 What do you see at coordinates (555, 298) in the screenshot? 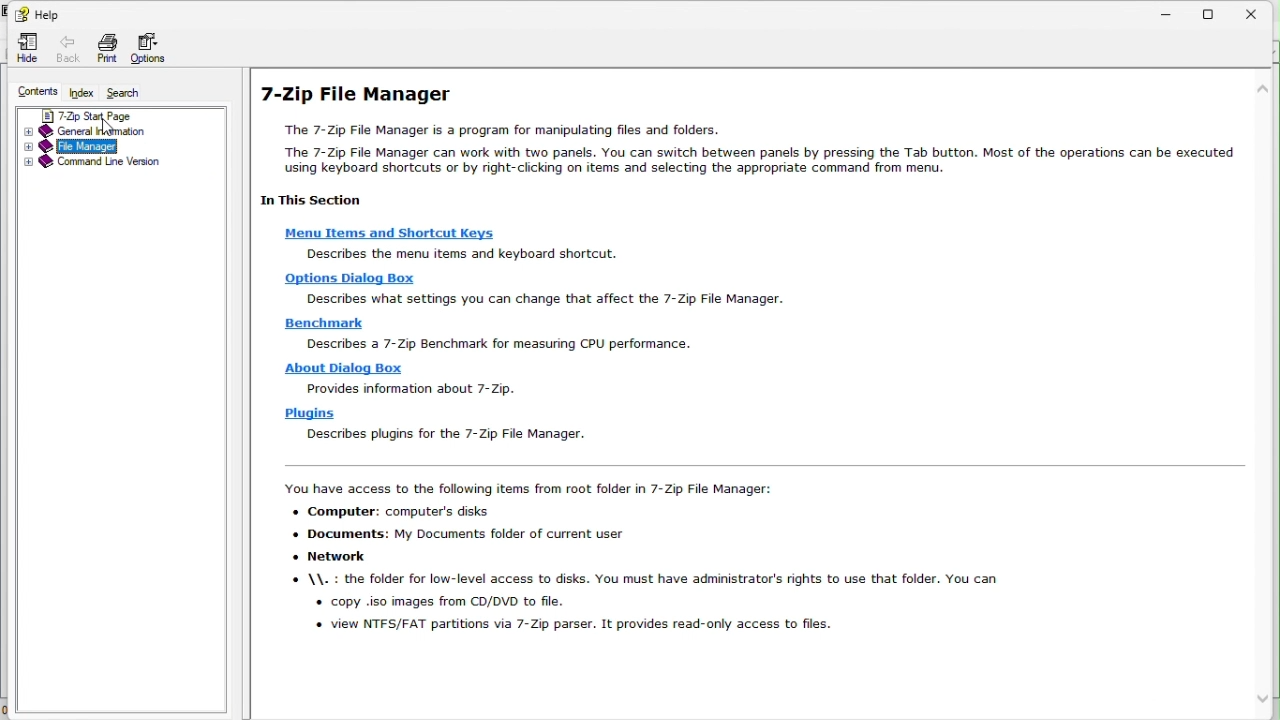
I see `Describe options Dialogue box` at bounding box center [555, 298].